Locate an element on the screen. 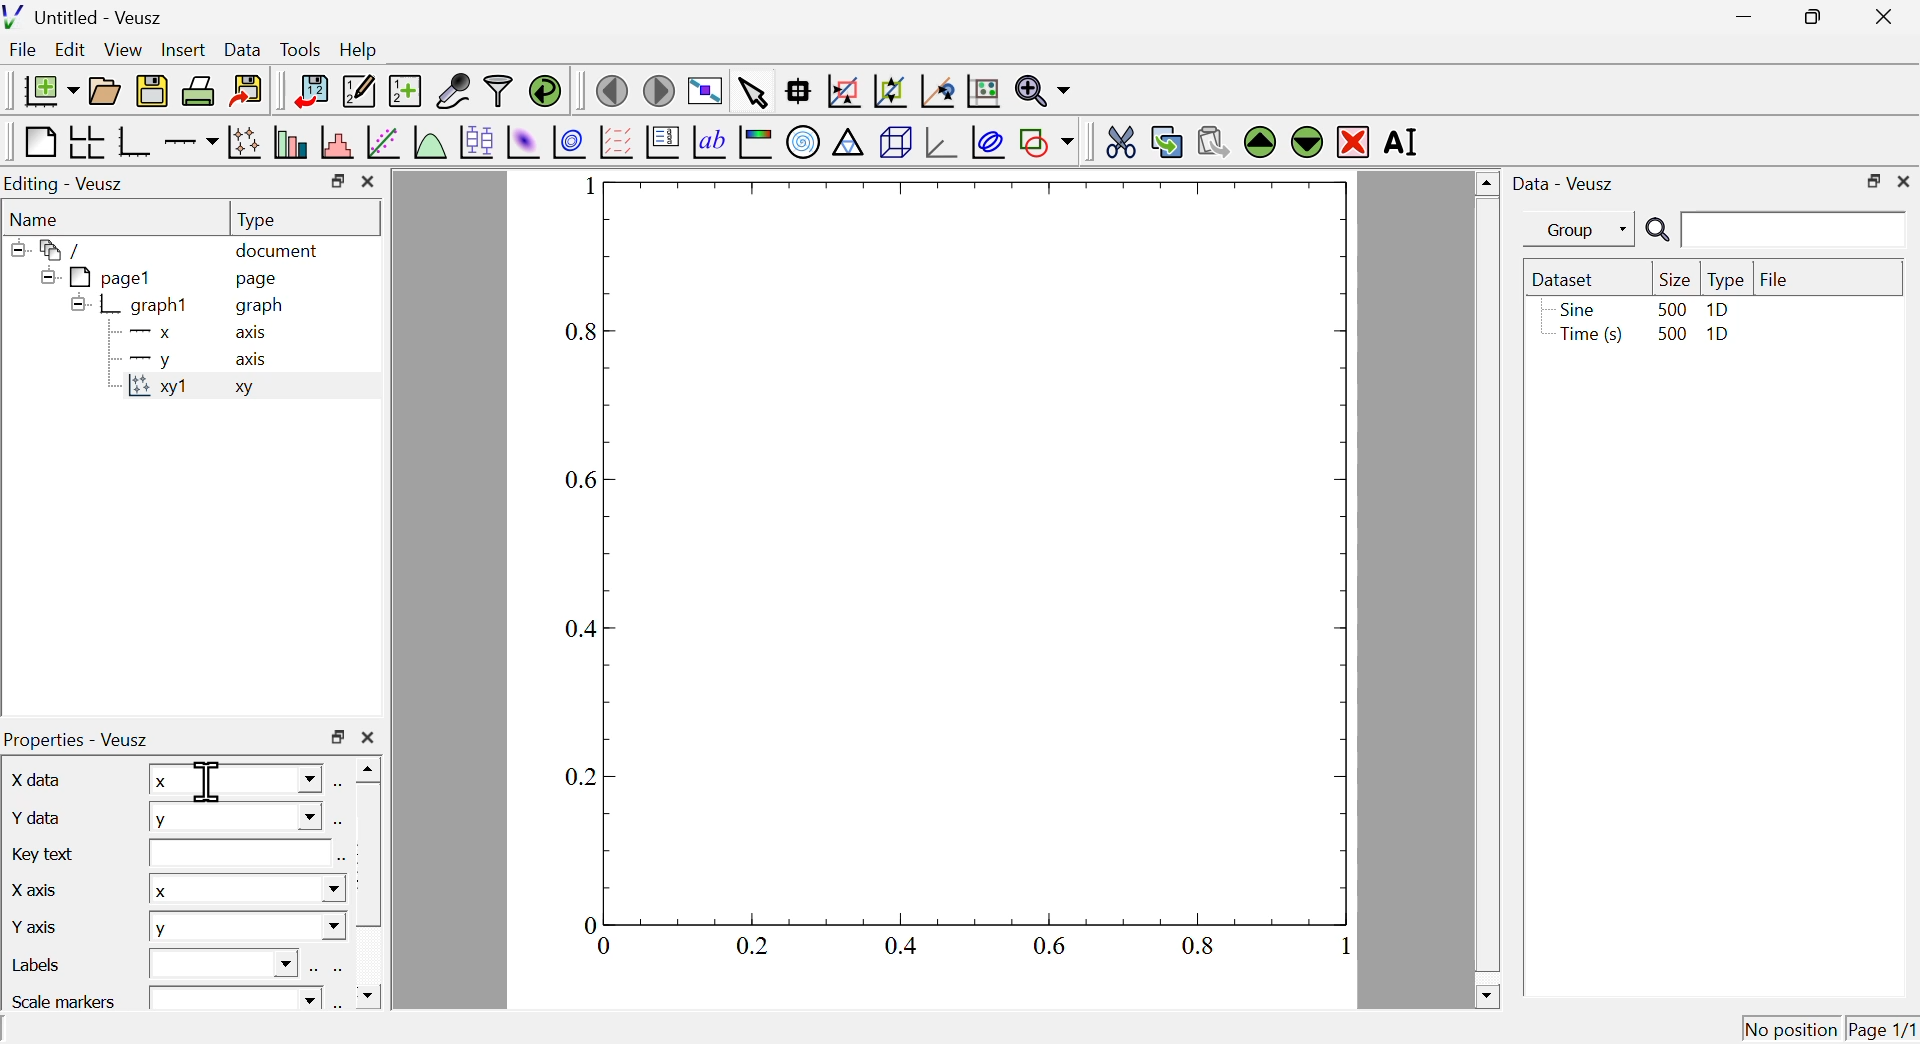 The image size is (1920, 1044). axis is located at coordinates (253, 334).